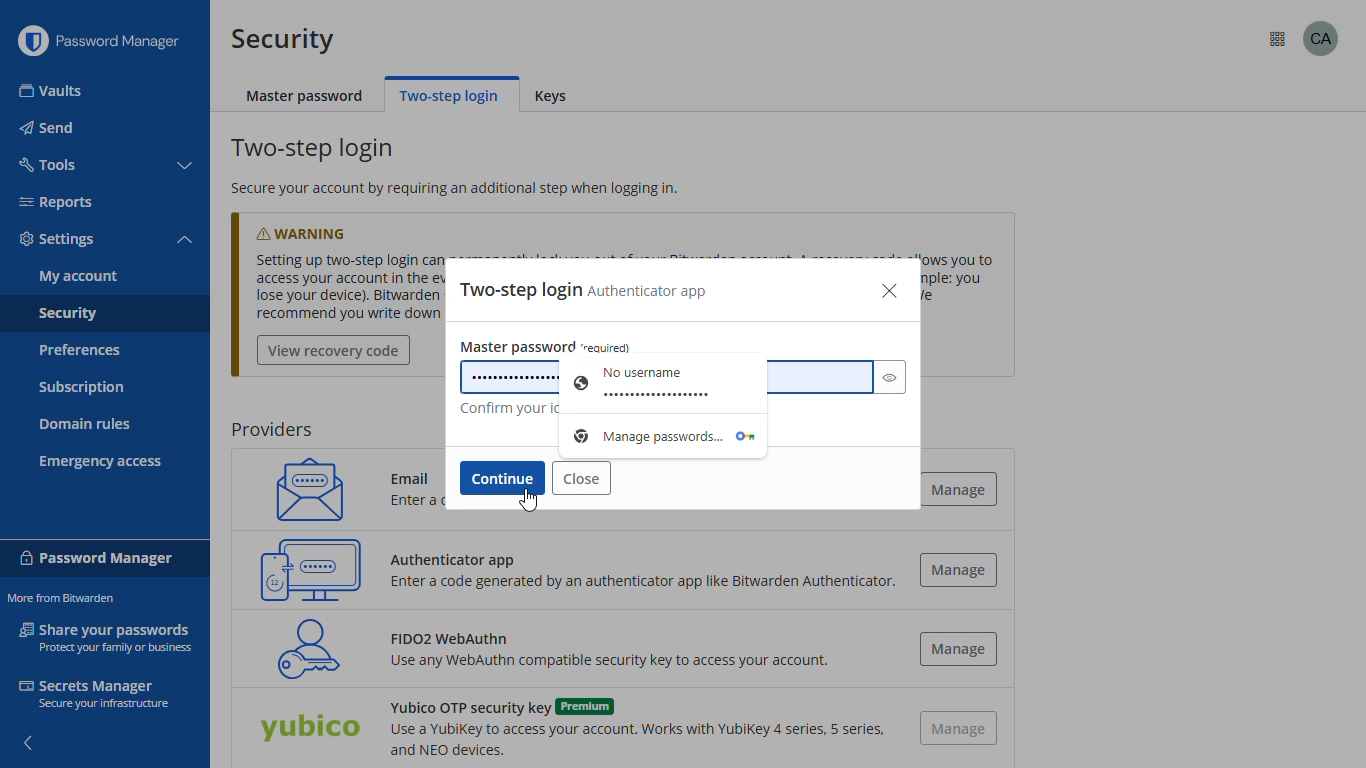  Describe the element at coordinates (97, 556) in the screenshot. I see `password manager` at that location.